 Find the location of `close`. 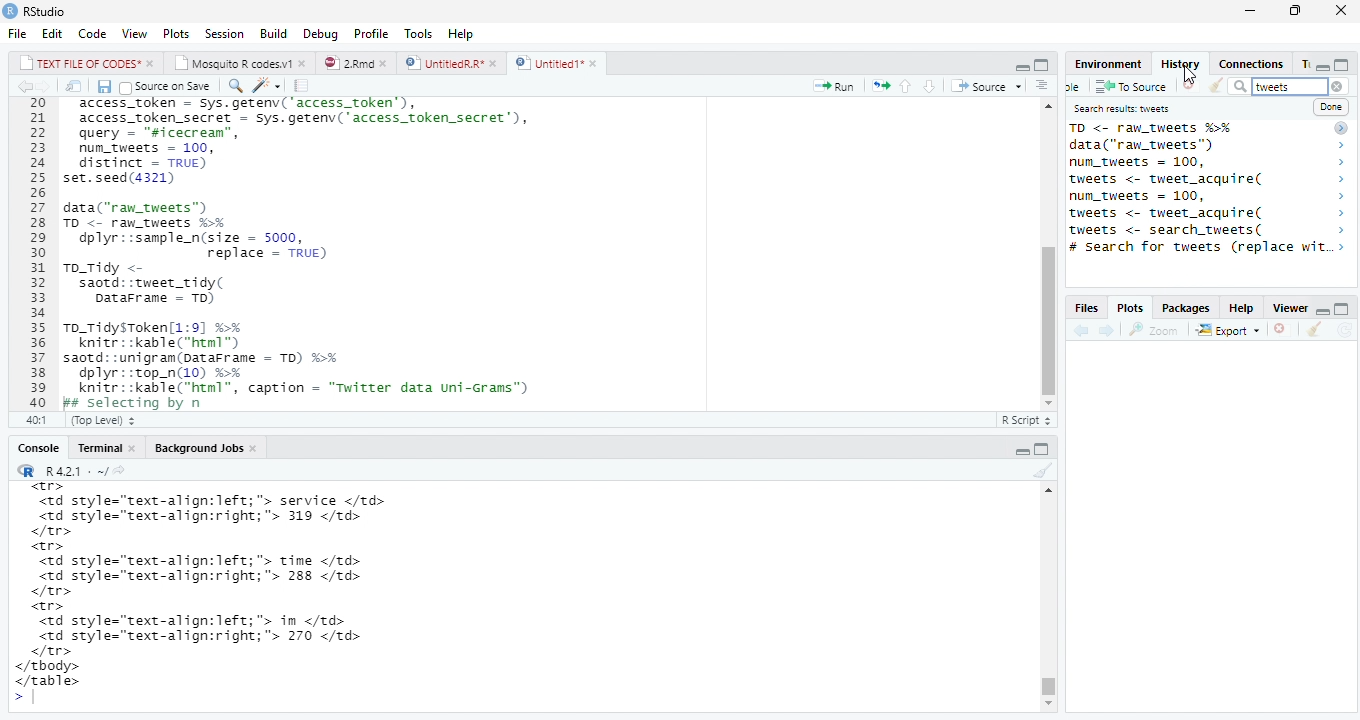

close is located at coordinates (1344, 12).